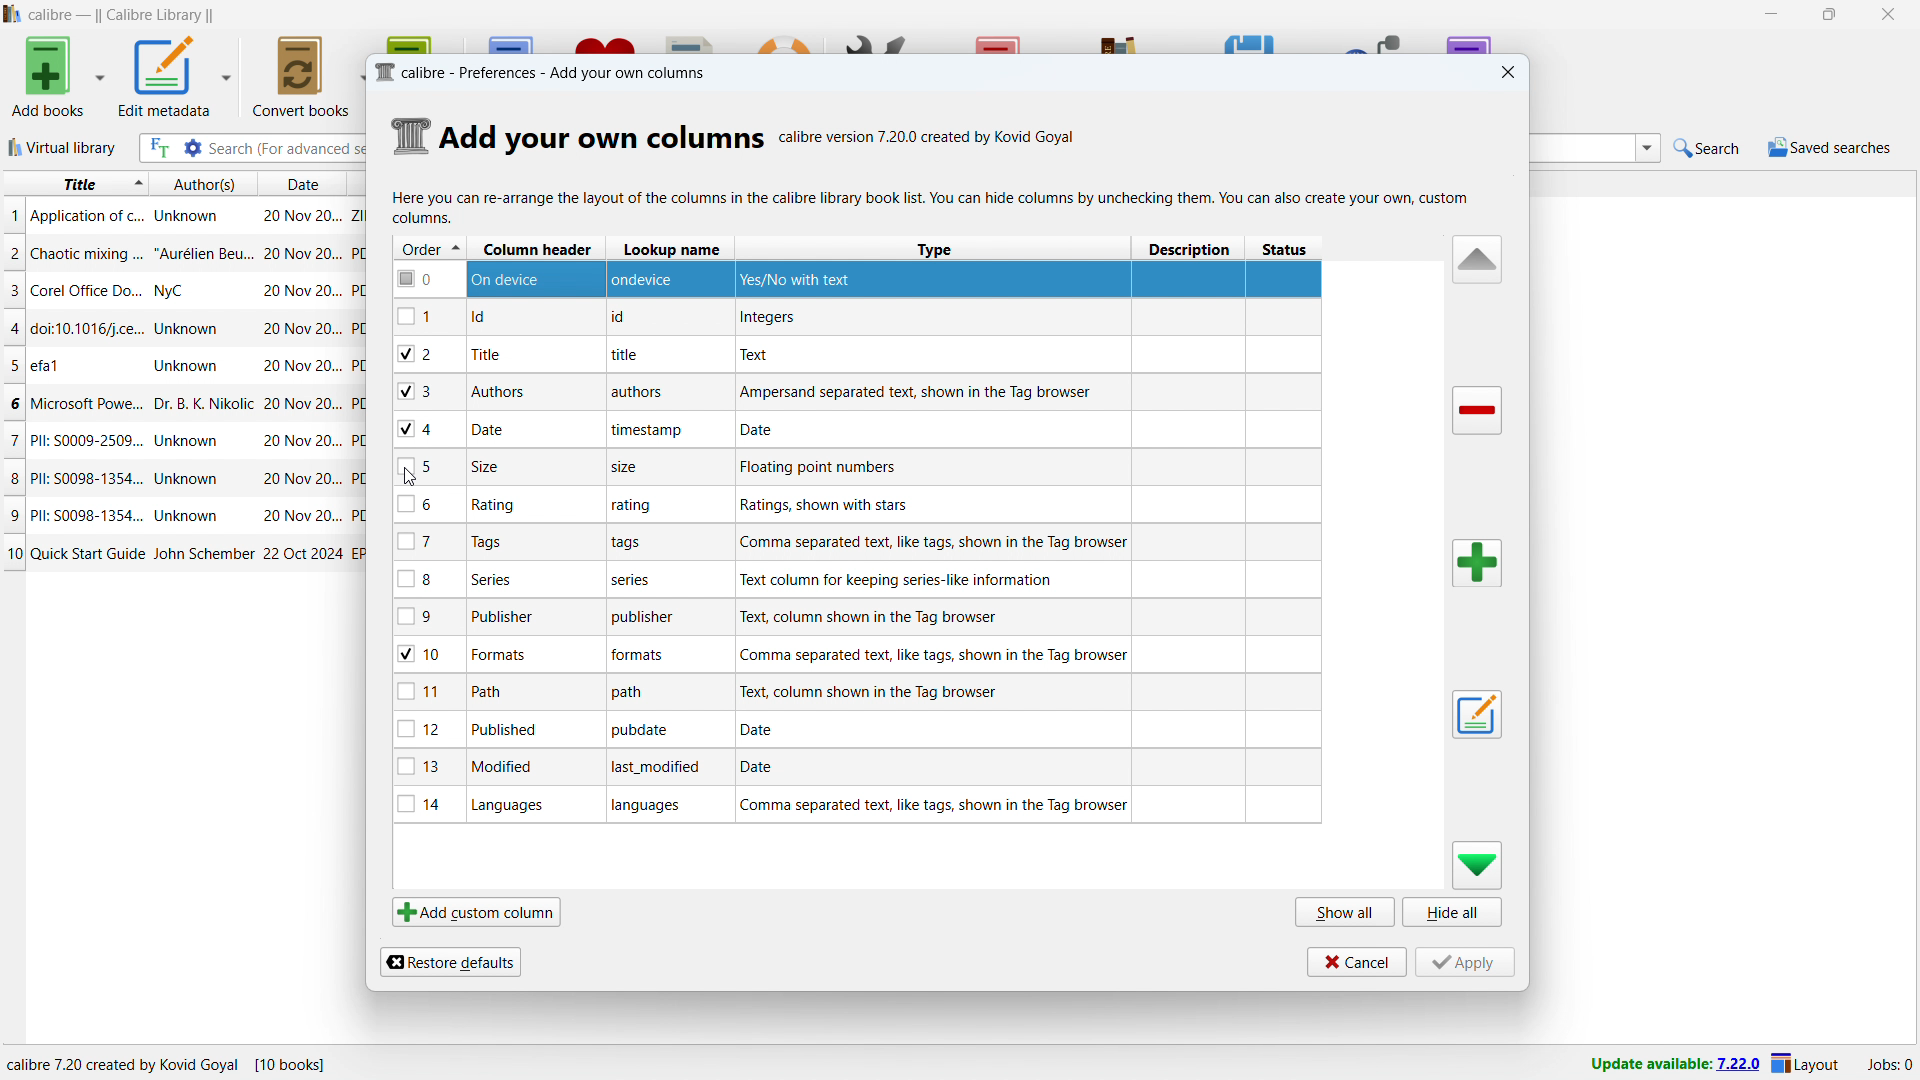 This screenshot has height=1080, width=1920. I want to click on description, so click(1192, 249).